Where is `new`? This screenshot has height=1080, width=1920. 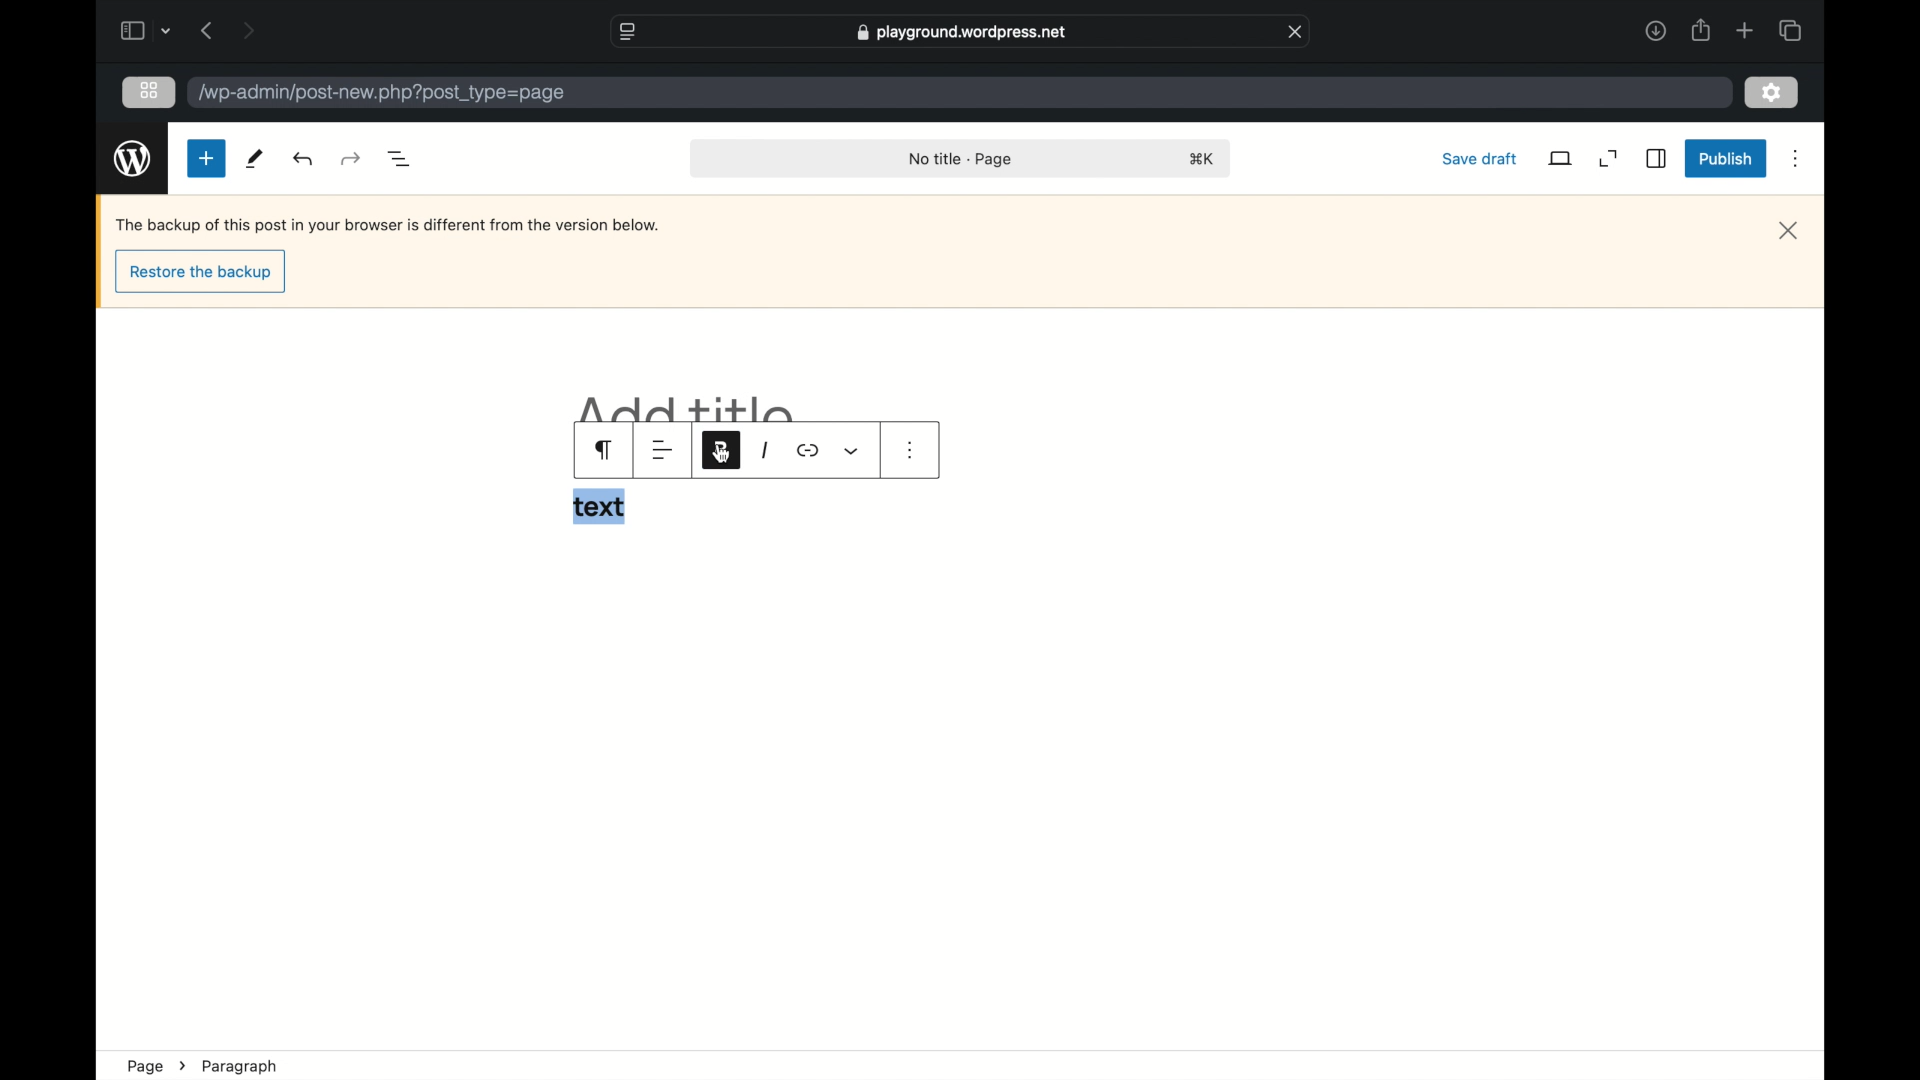
new is located at coordinates (206, 159).